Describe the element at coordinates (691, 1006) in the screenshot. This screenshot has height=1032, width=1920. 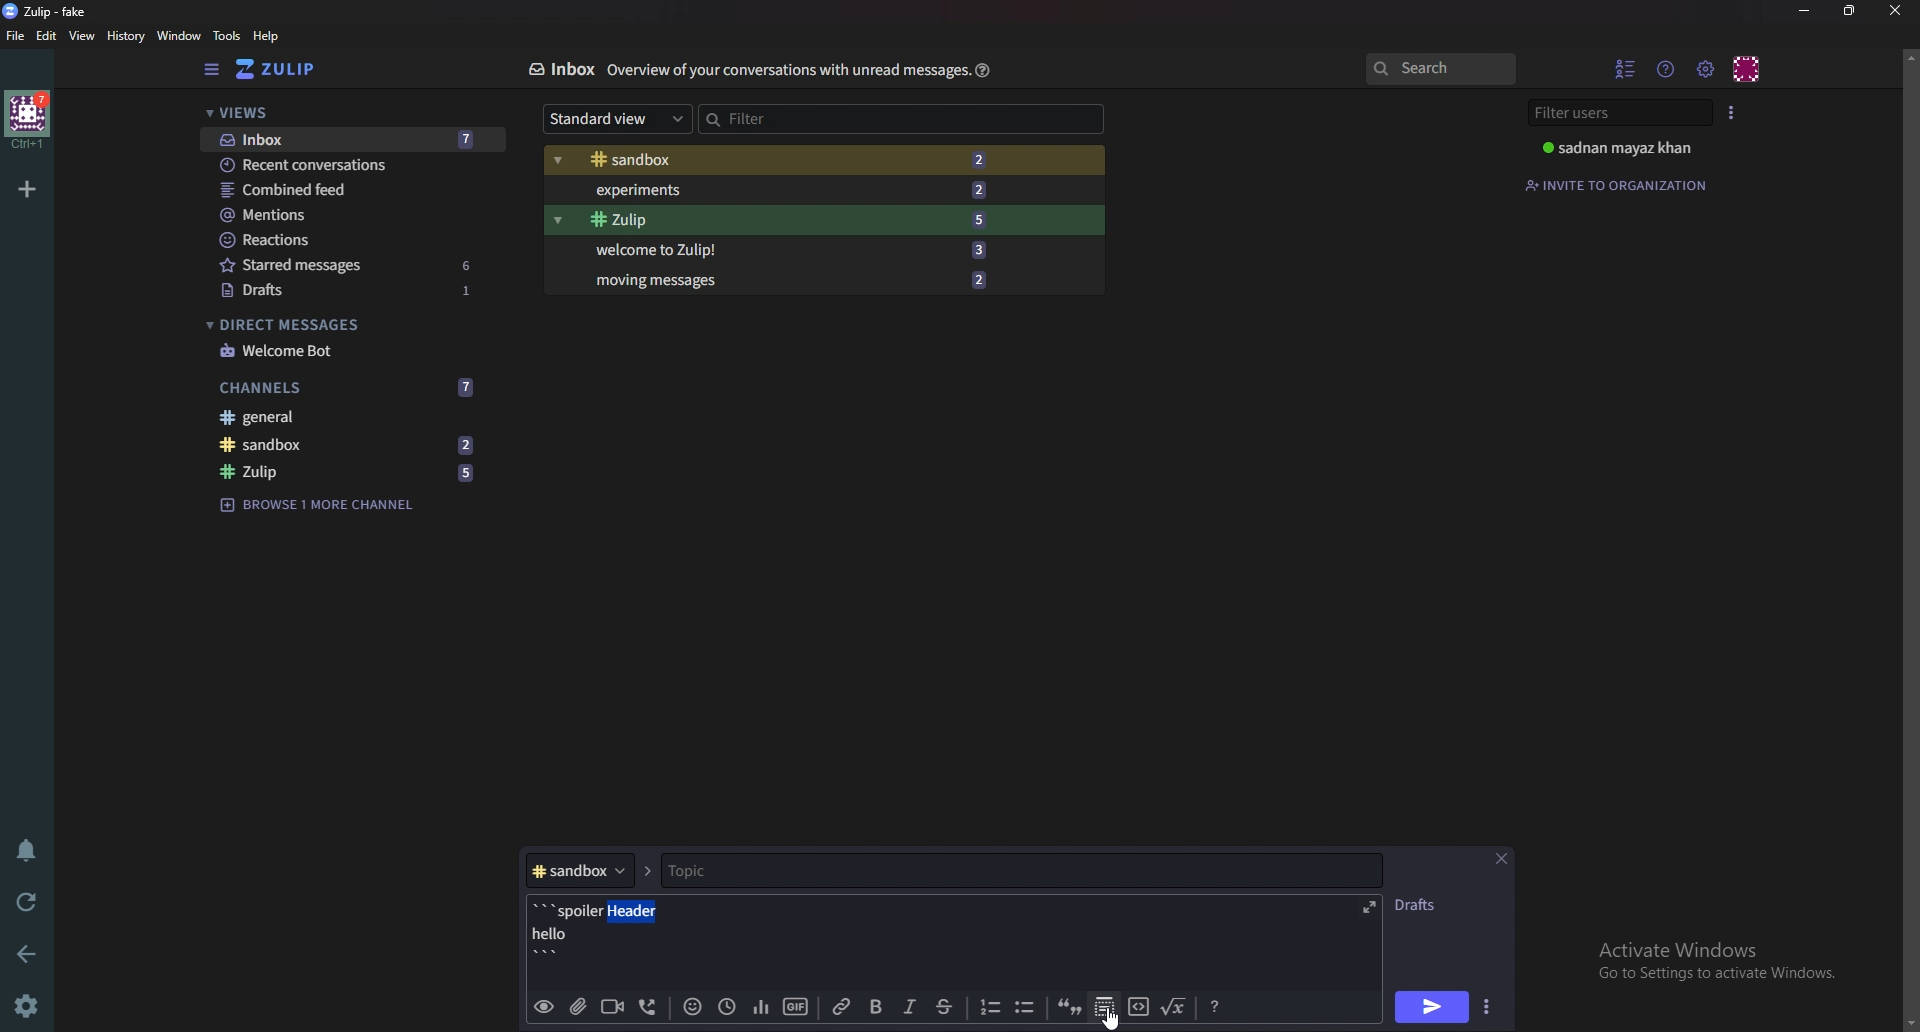
I see `Emoji` at that location.